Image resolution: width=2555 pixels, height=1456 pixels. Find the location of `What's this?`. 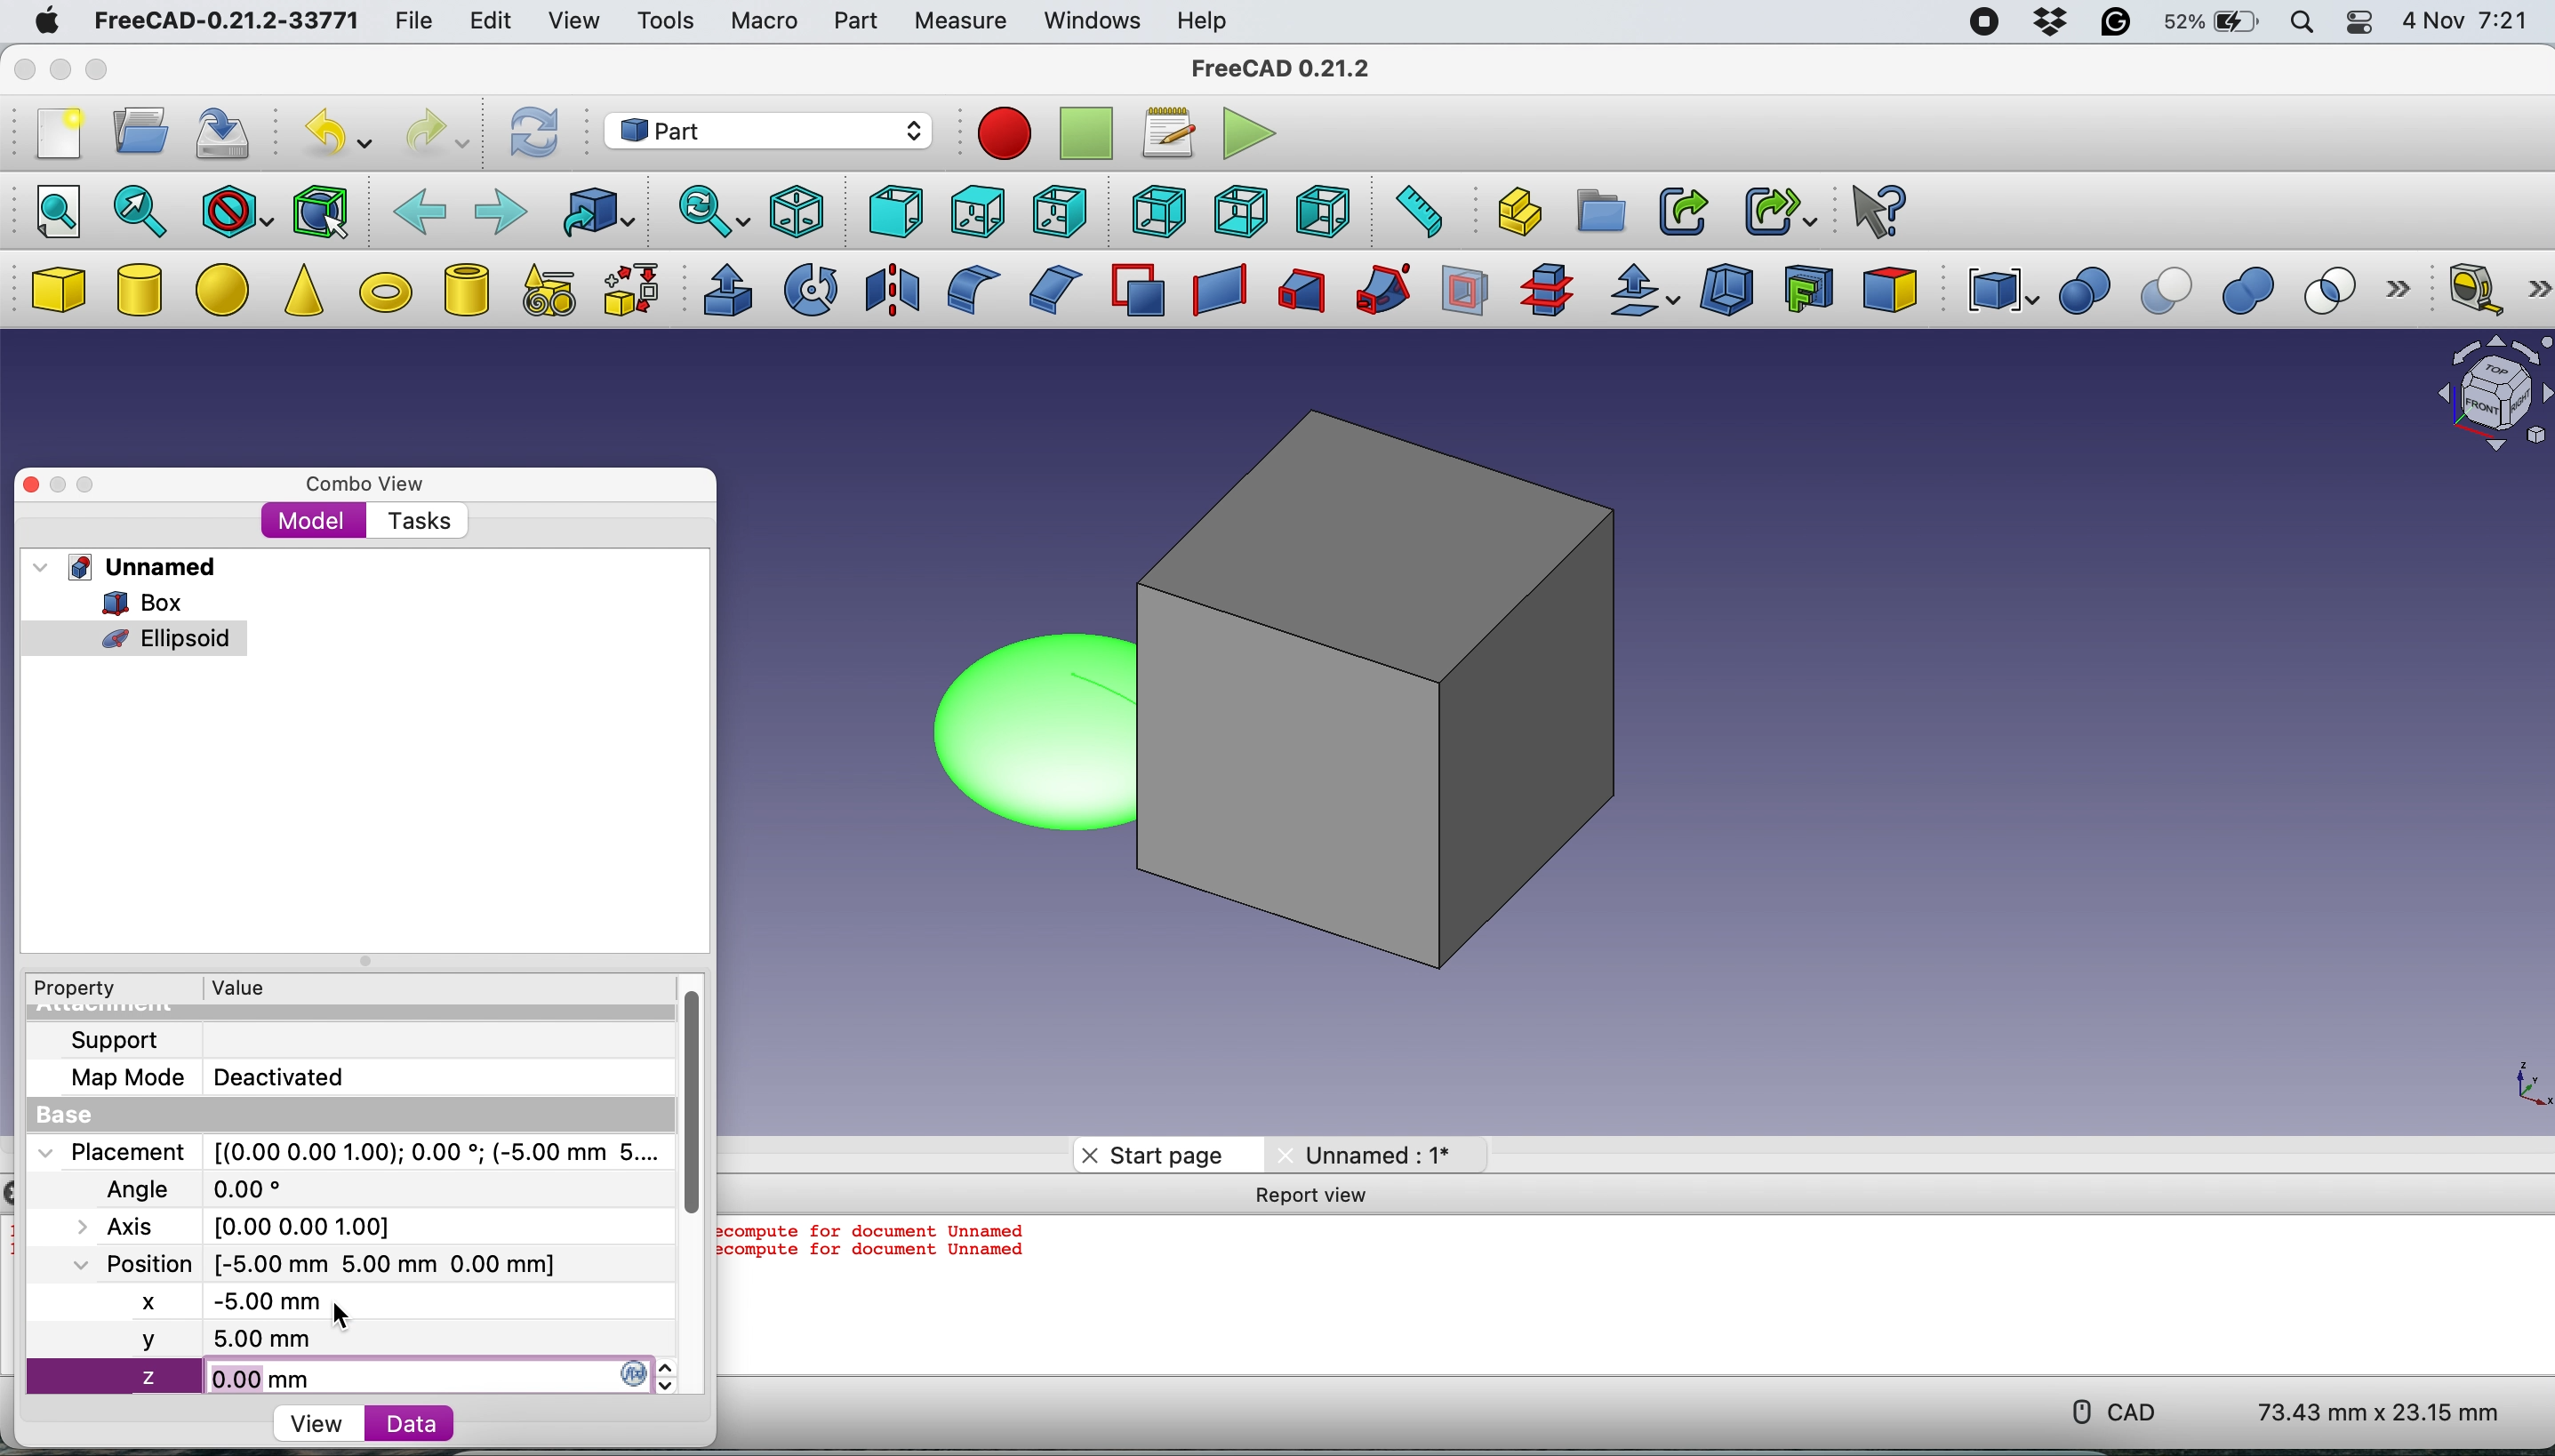

What's this? is located at coordinates (1875, 209).